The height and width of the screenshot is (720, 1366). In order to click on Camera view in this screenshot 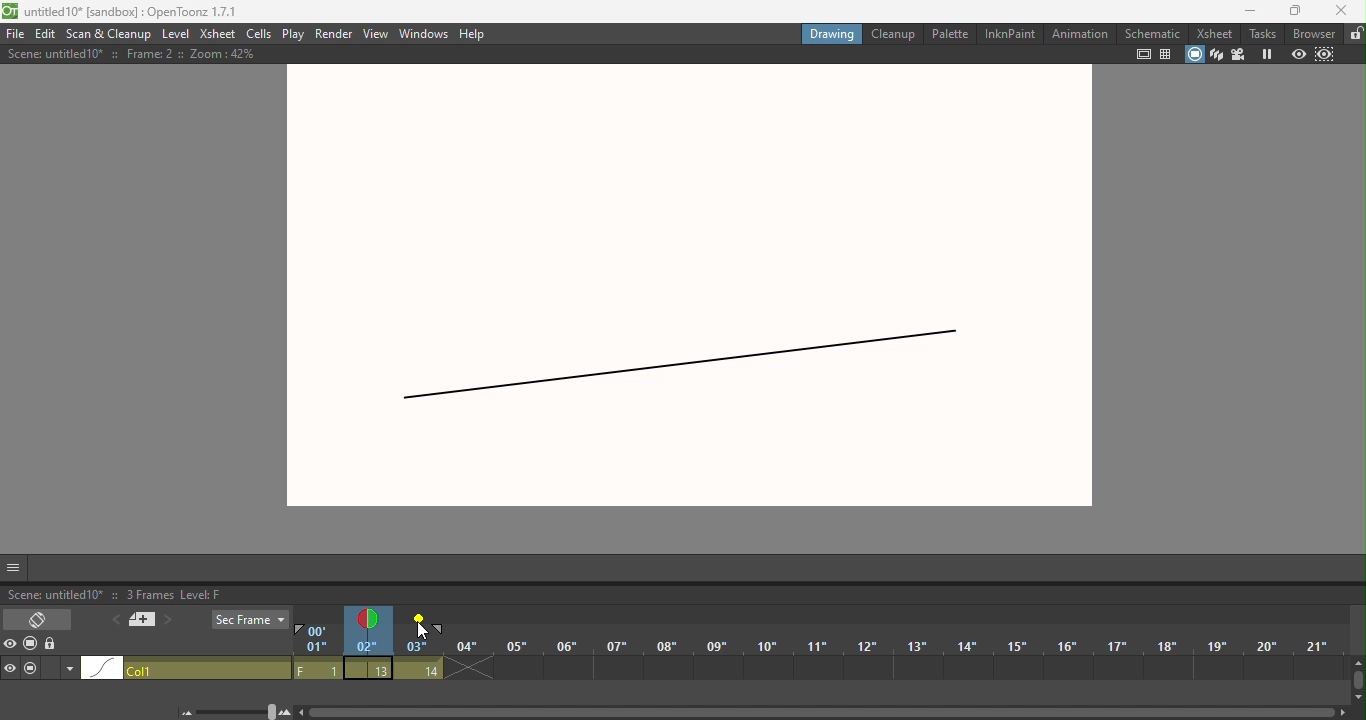, I will do `click(1239, 55)`.